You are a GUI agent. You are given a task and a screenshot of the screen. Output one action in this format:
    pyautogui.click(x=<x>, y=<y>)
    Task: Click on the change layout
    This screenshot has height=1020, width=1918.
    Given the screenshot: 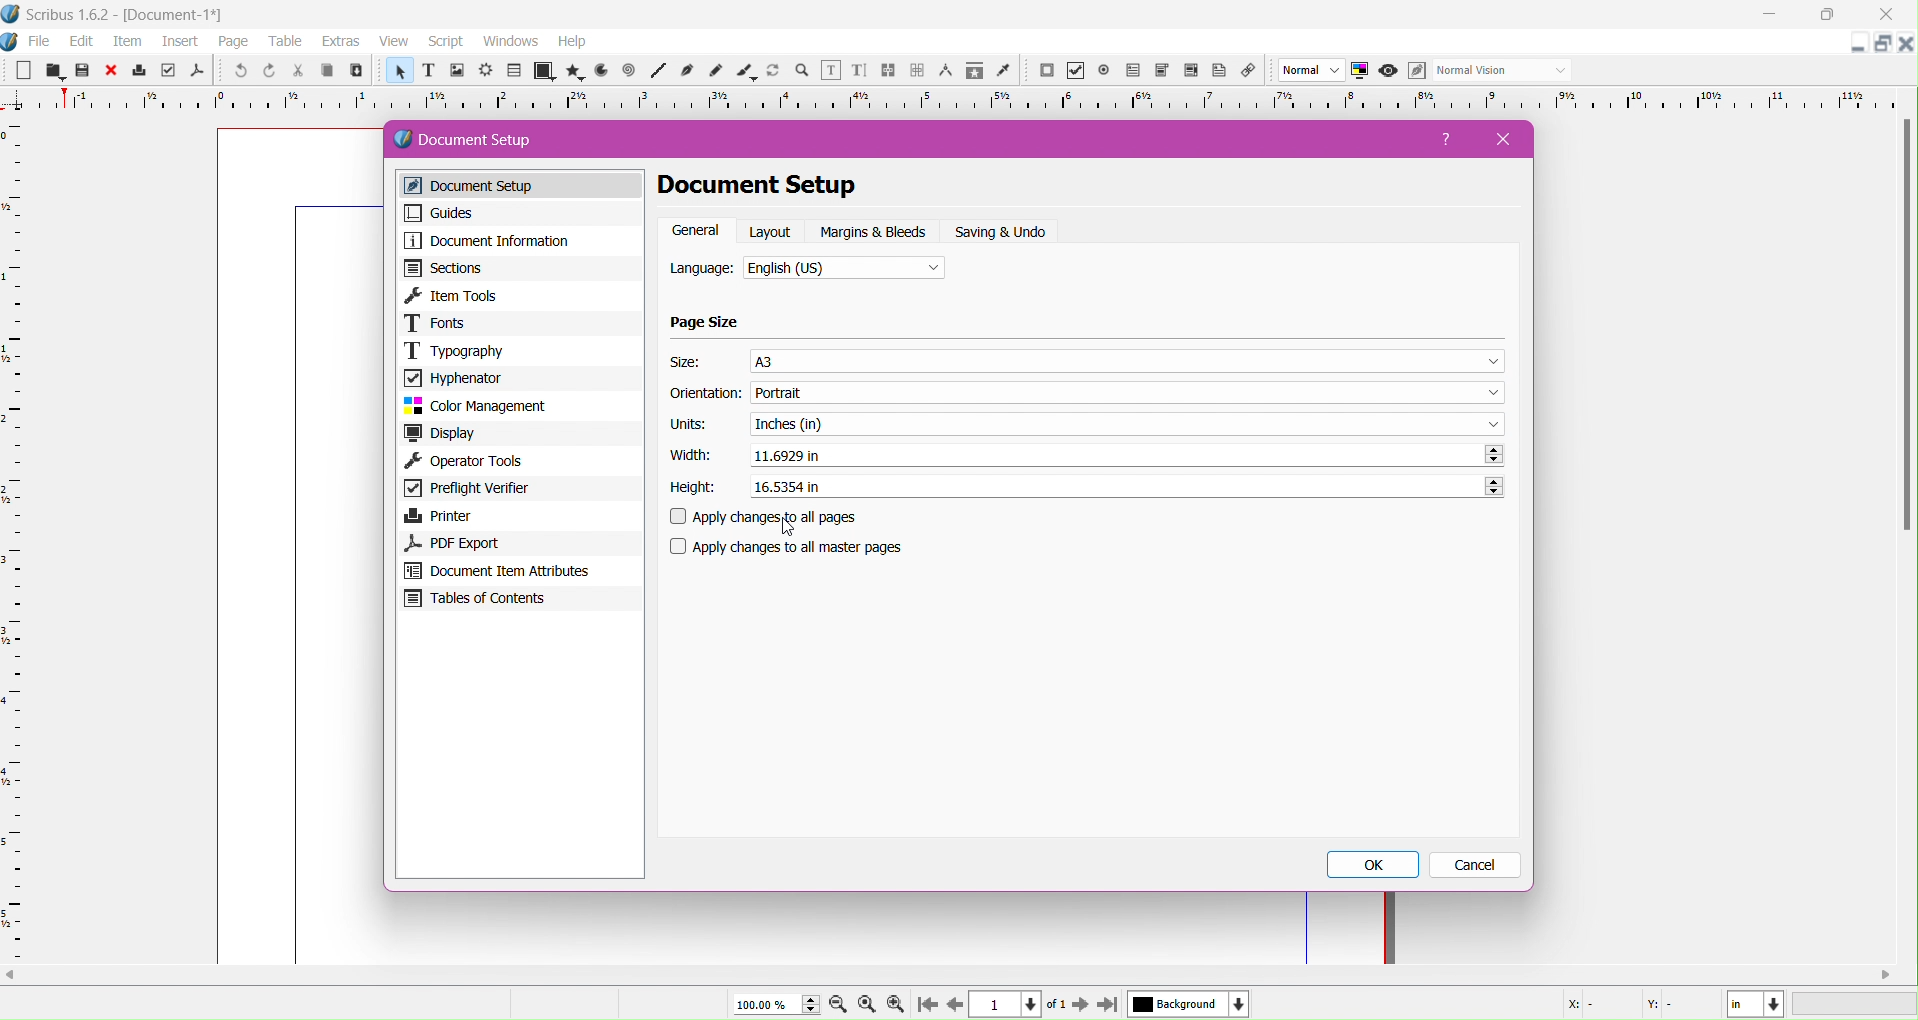 What is the action you would take?
    pyautogui.click(x=1880, y=44)
    